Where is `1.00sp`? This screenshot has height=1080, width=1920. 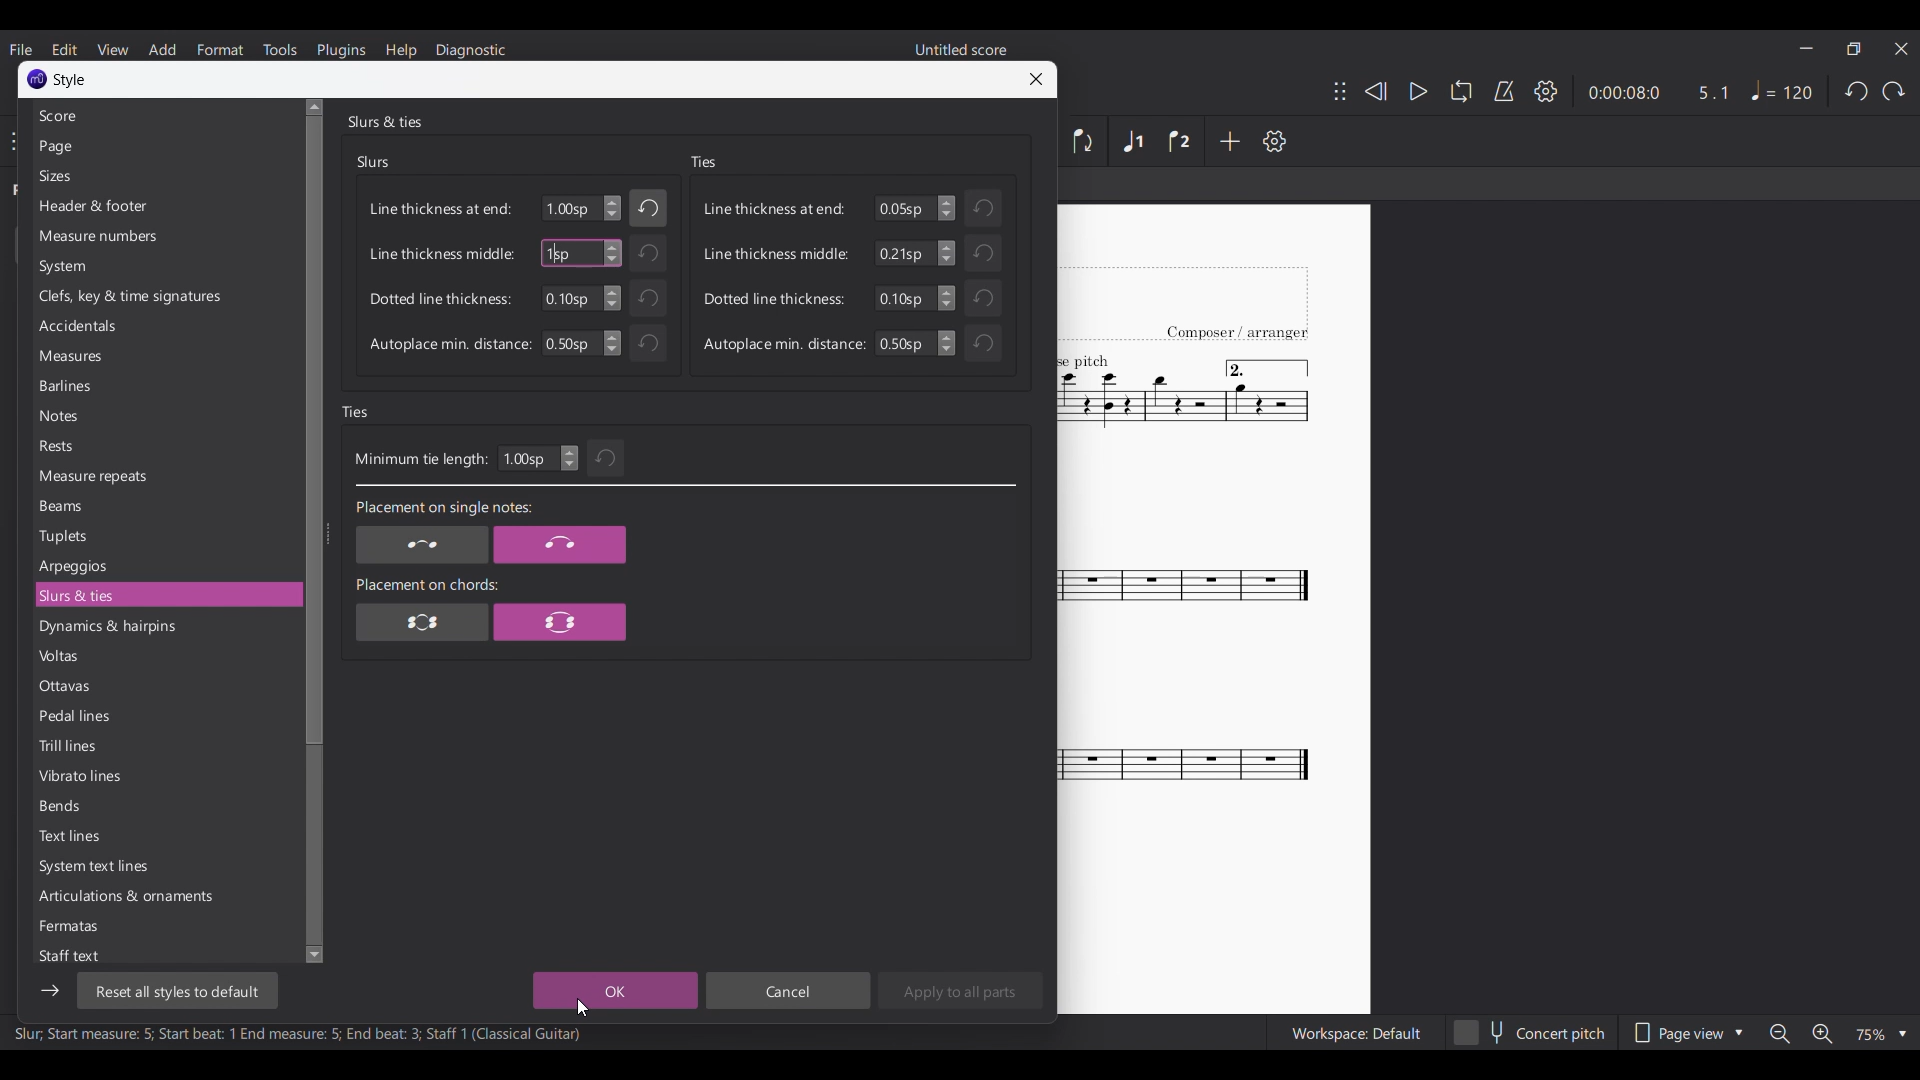
1.00sp is located at coordinates (569, 209).